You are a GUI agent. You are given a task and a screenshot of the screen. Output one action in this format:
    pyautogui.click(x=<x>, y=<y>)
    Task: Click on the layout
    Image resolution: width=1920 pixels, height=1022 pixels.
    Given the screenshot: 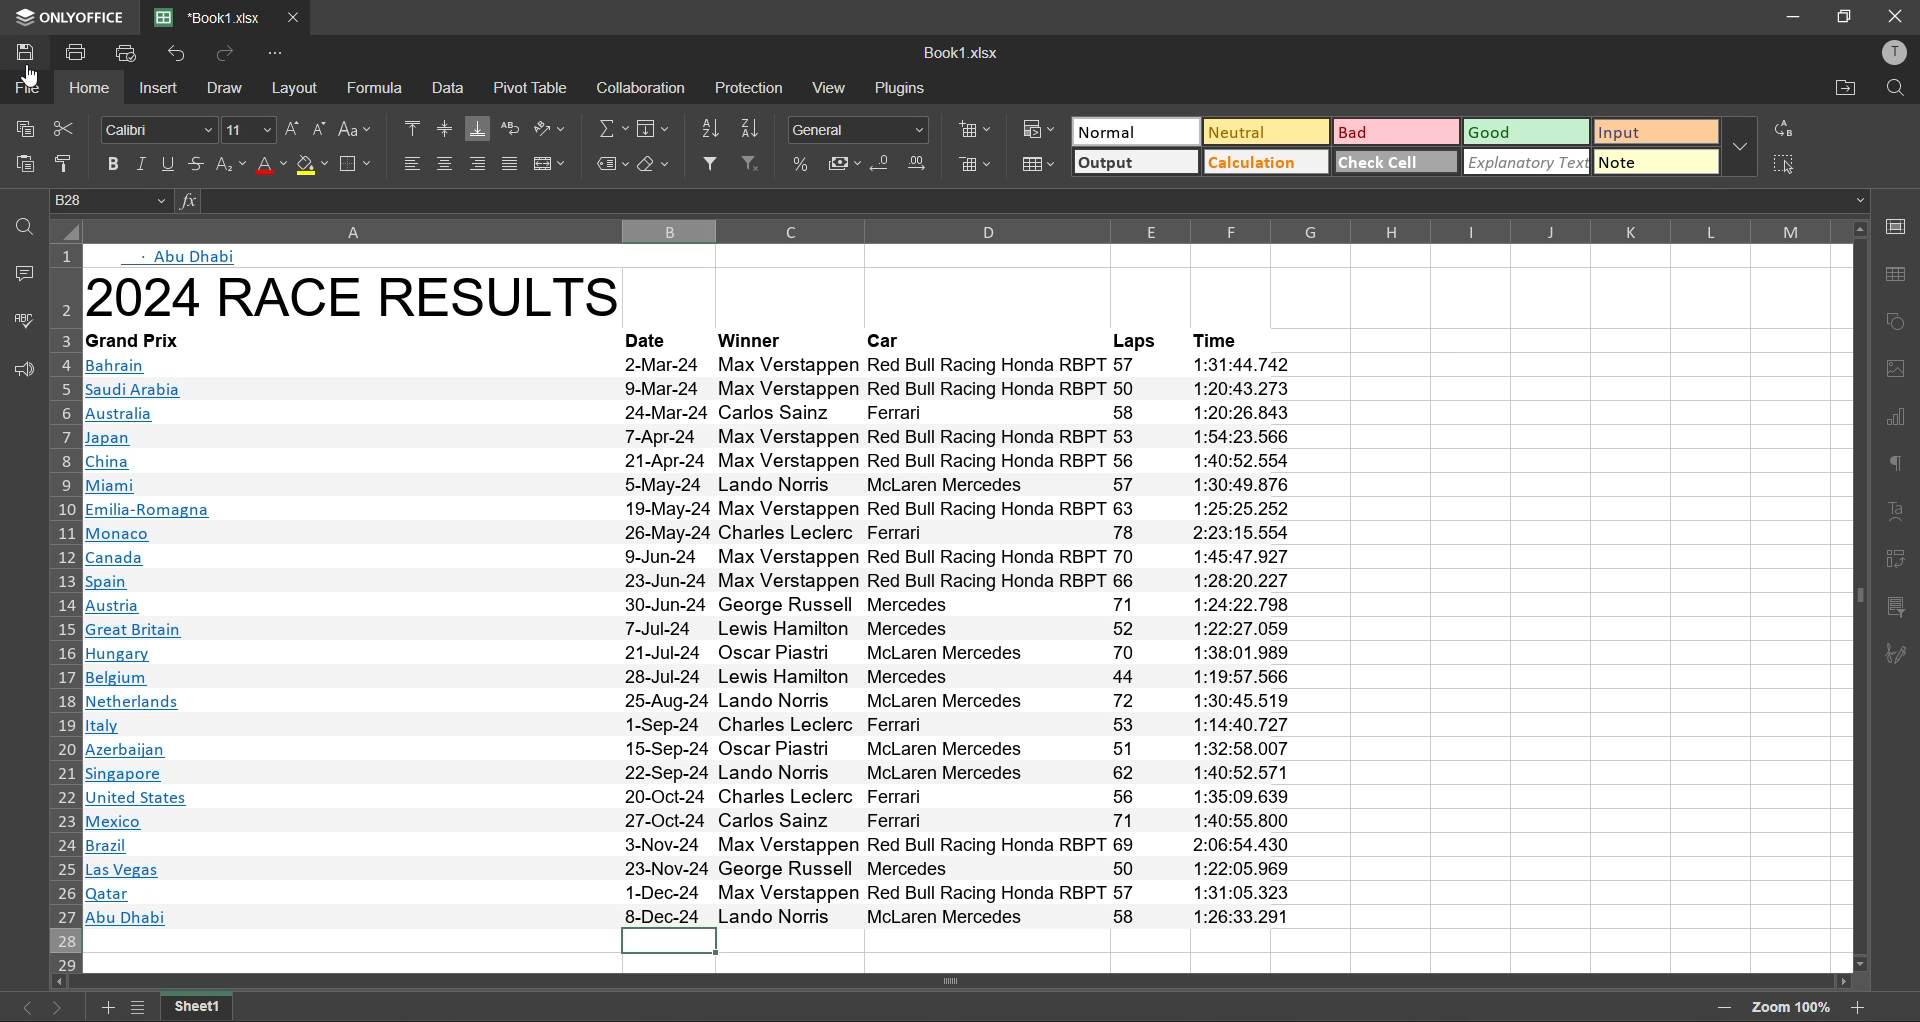 What is the action you would take?
    pyautogui.click(x=295, y=91)
    